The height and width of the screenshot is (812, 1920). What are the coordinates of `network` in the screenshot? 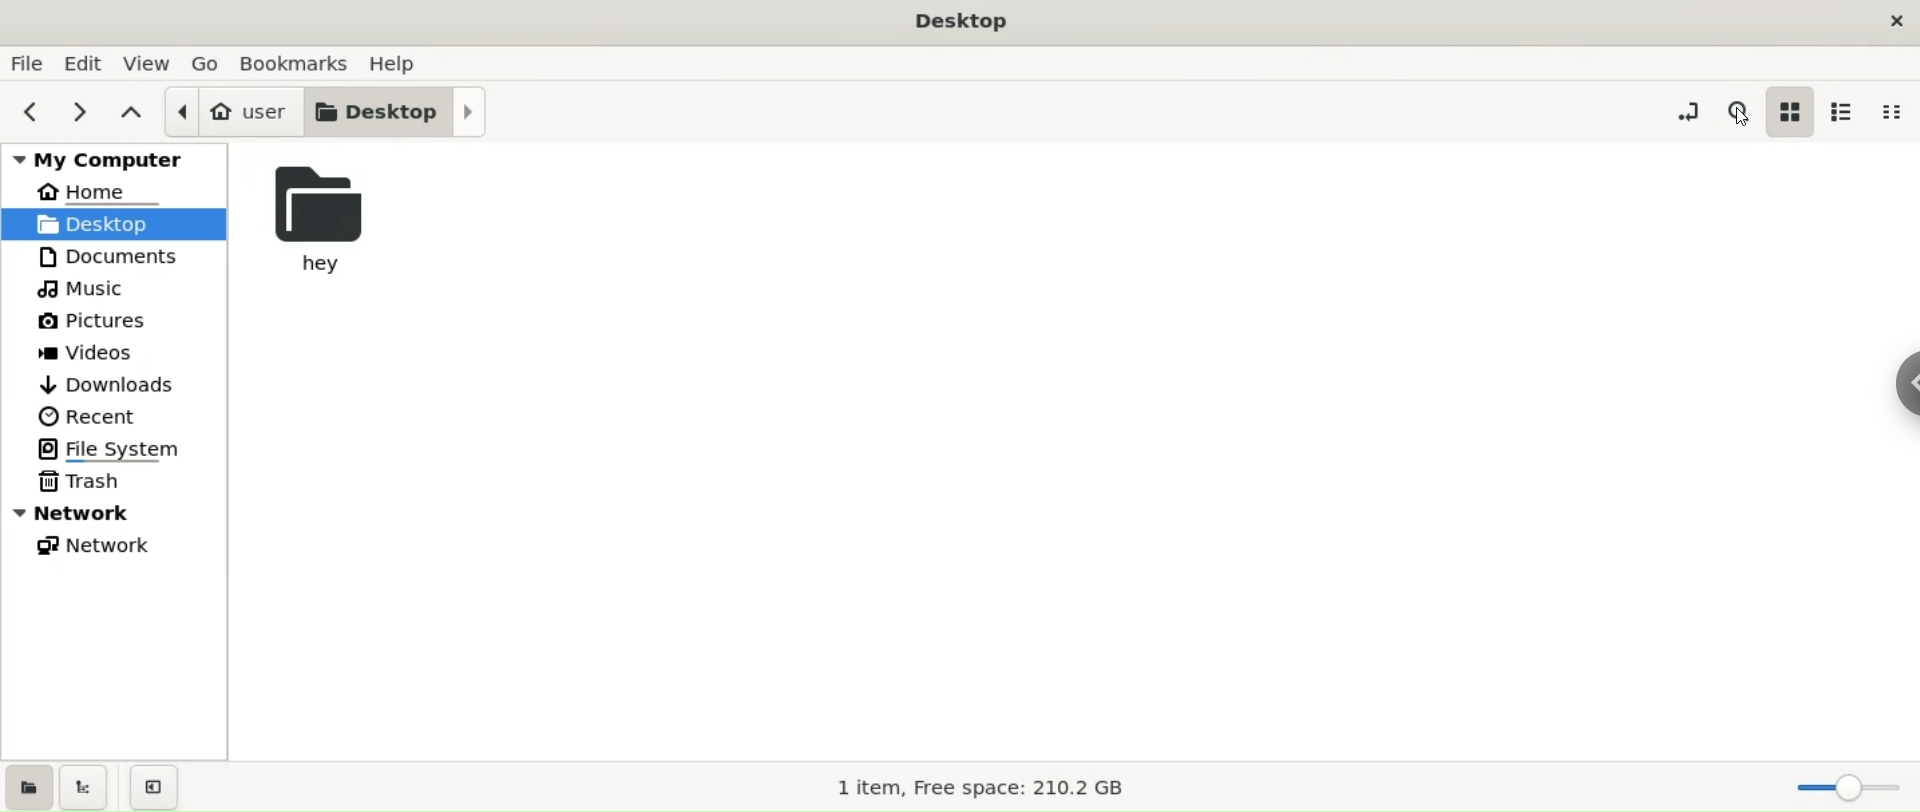 It's located at (114, 514).